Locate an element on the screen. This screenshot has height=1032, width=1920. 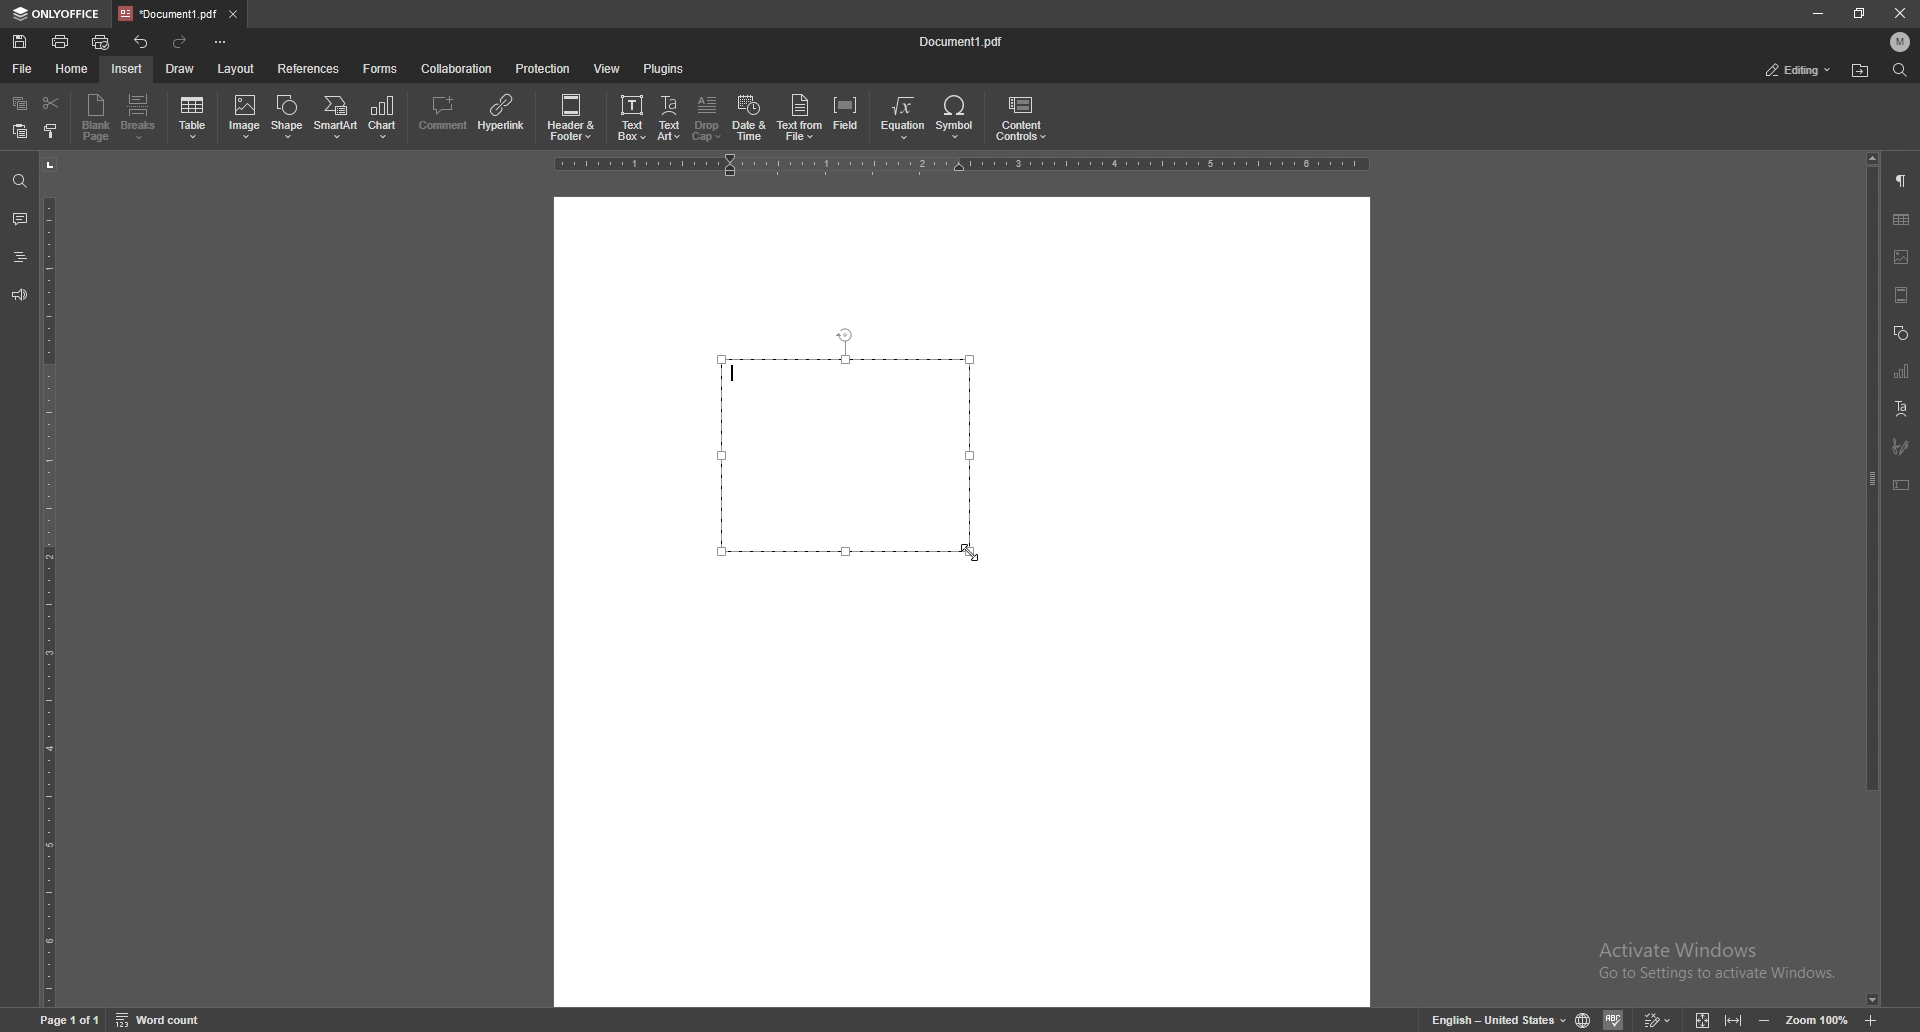
expand is located at coordinates (1716, 1021).